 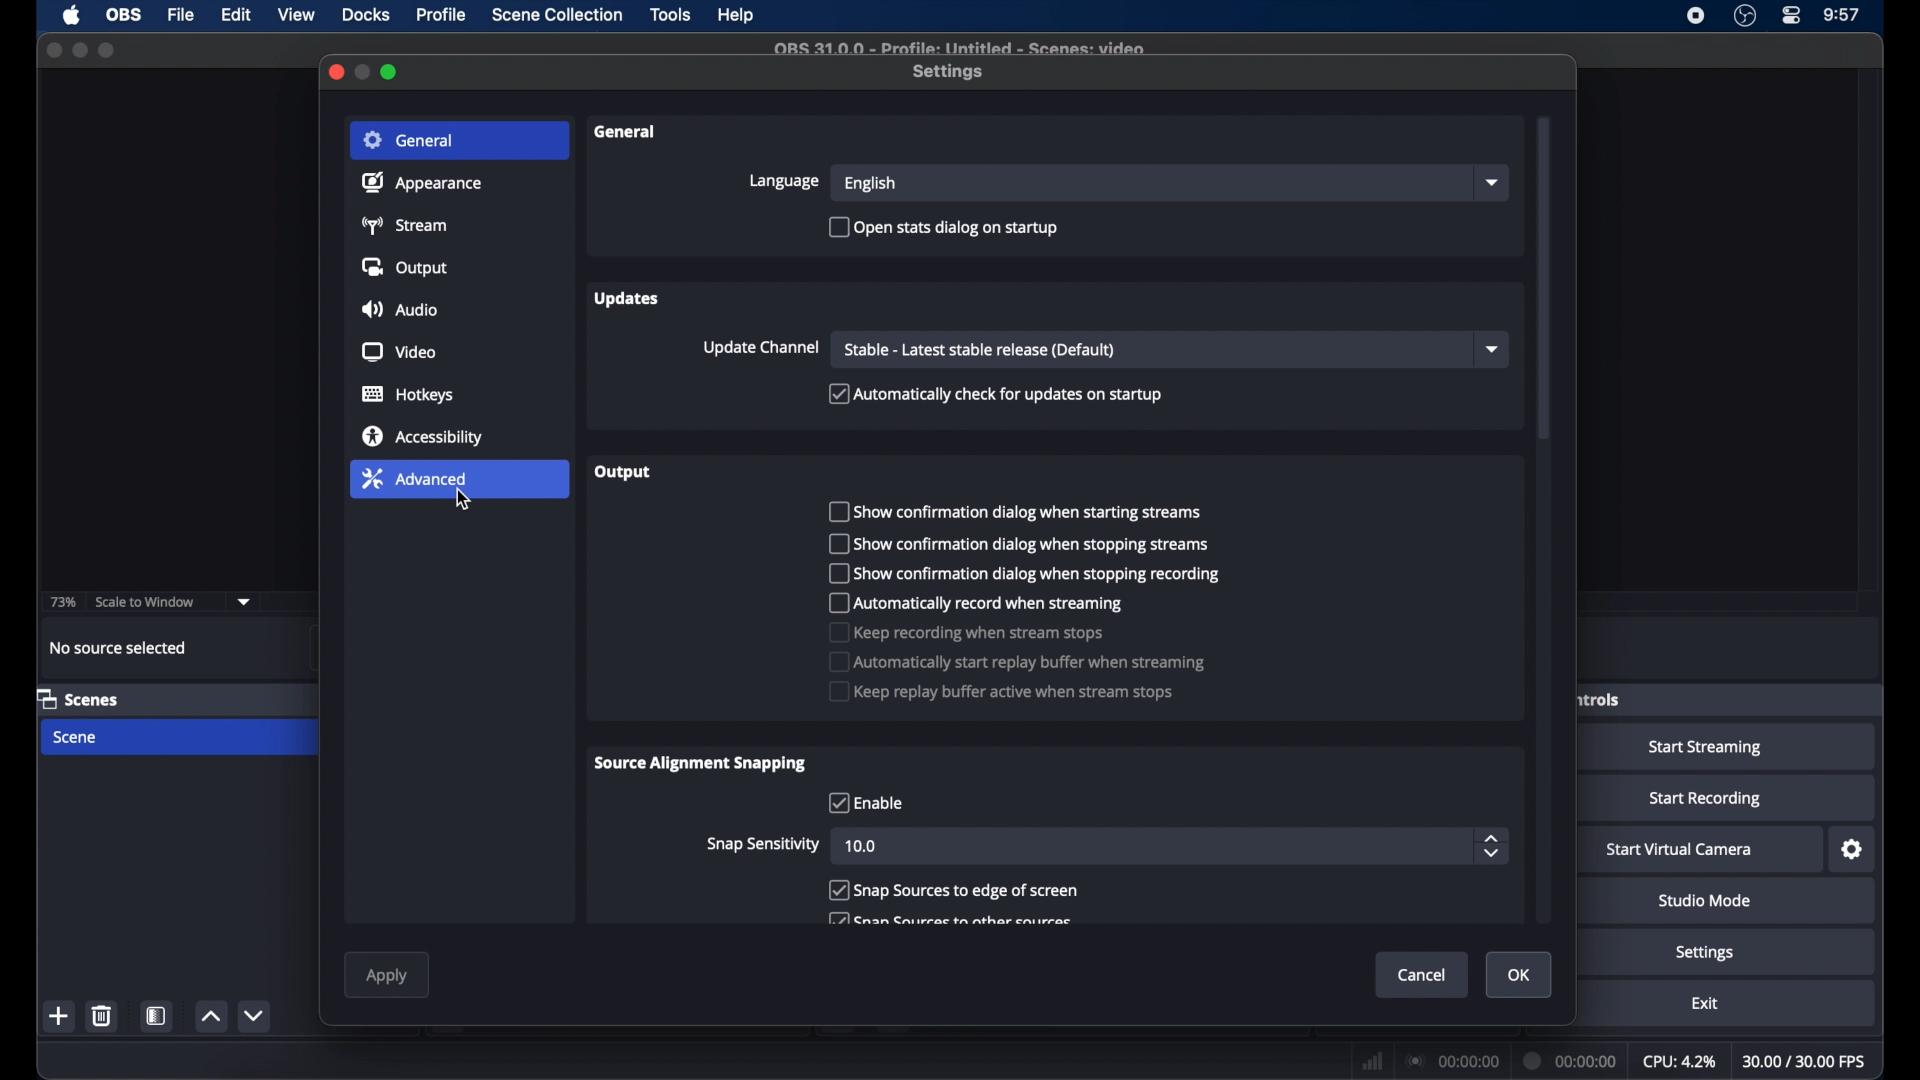 What do you see at coordinates (1492, 847) in the screenshot?
I see `stepper buttons` at bounding box center [1492, 847].